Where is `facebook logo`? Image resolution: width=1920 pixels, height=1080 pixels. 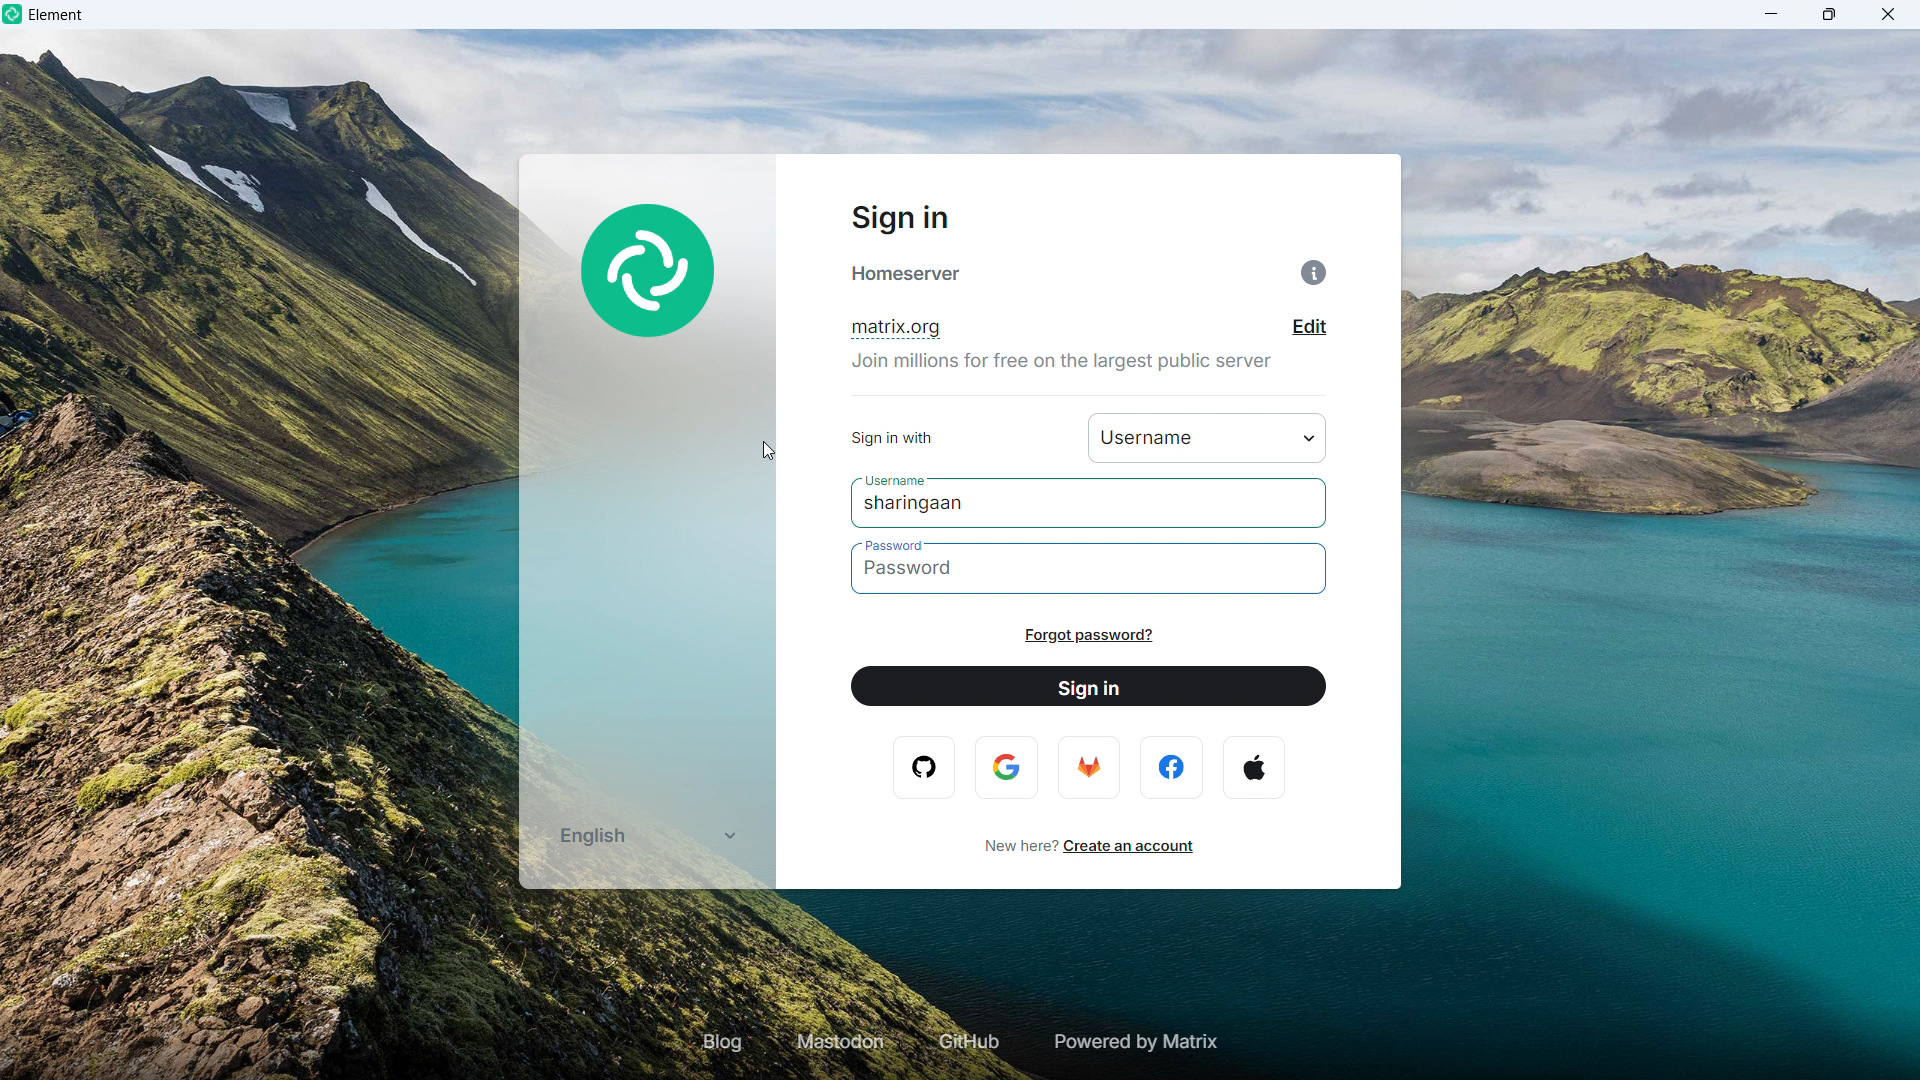 facebook logo is located at coordinates (1174, 767).